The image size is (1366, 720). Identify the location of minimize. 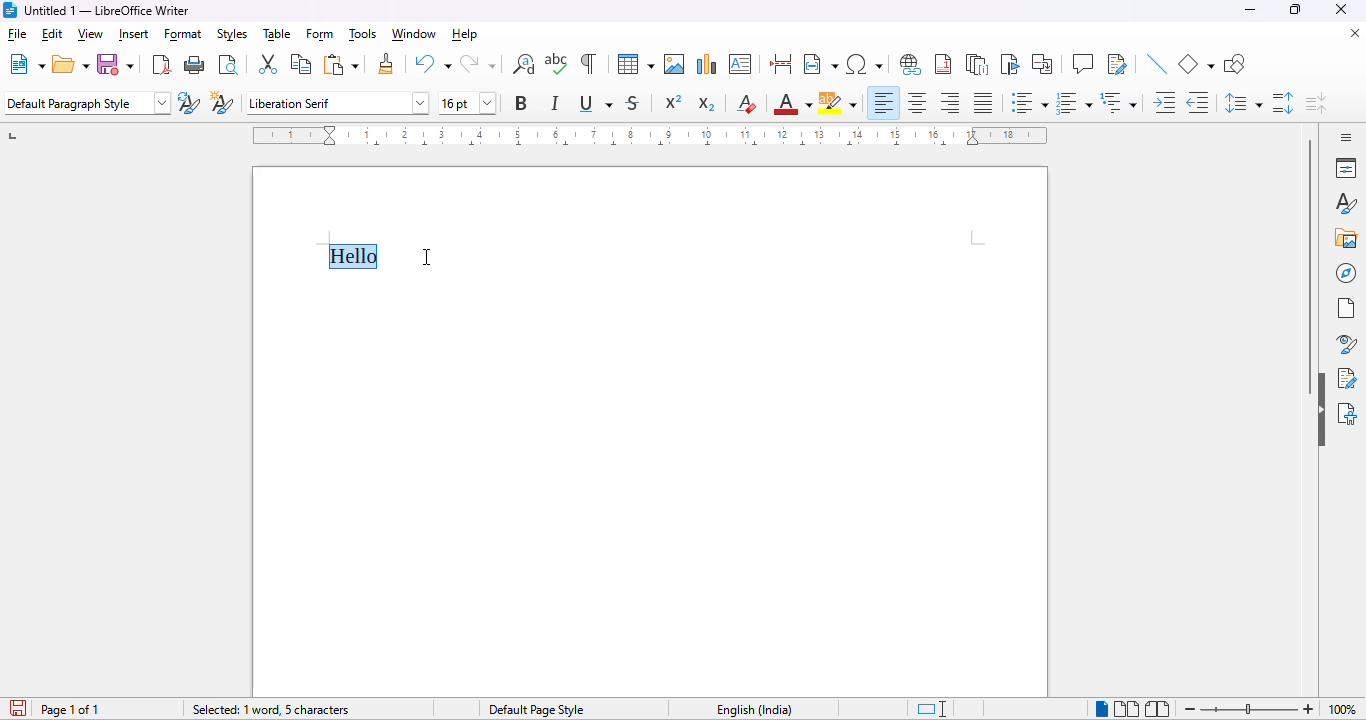
(1251, 10).